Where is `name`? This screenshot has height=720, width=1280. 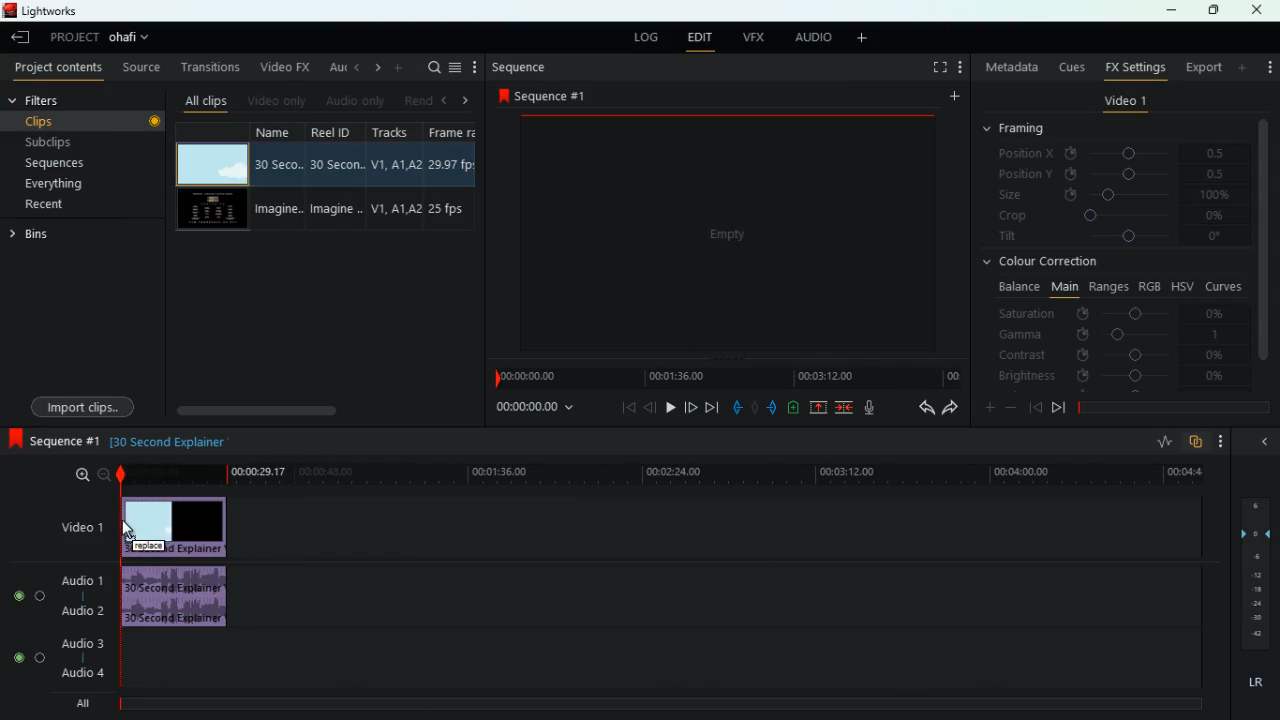
name is located at coordinates (279, 178).